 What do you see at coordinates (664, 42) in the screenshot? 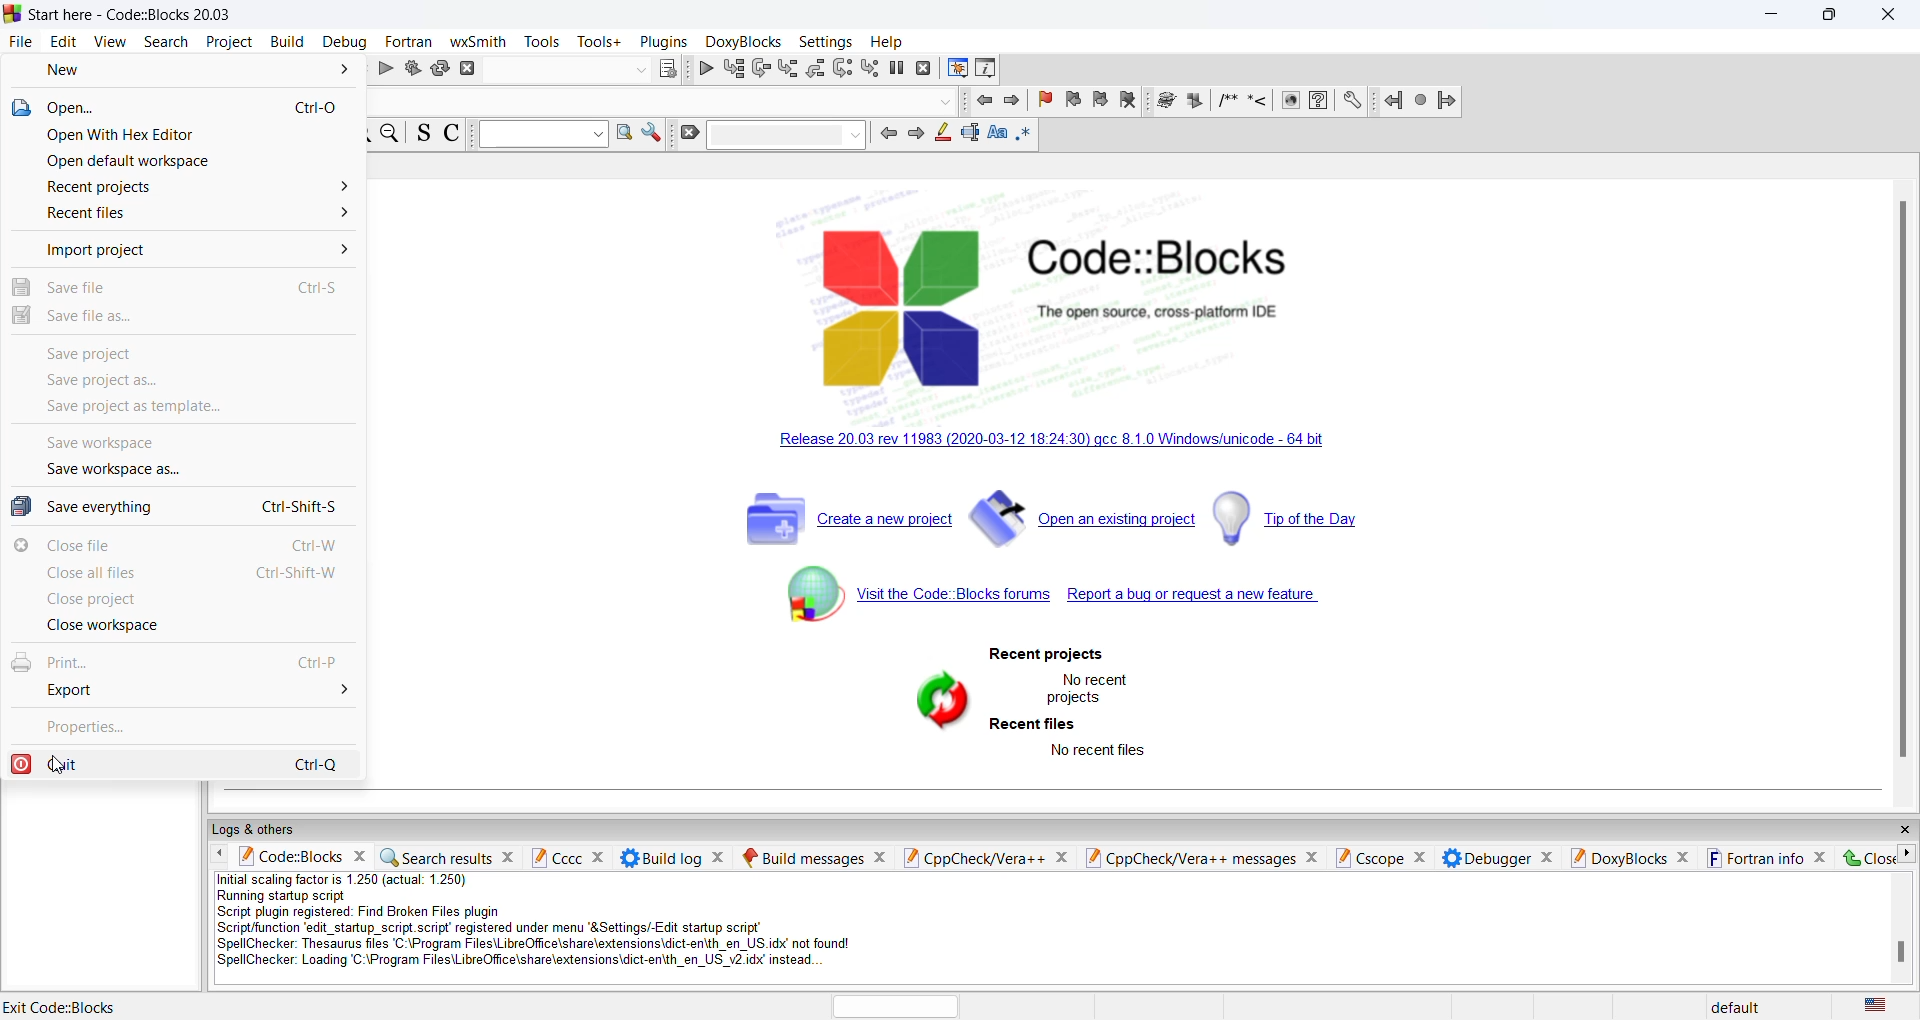
I see `plugins` at bounding box center [664, 42].